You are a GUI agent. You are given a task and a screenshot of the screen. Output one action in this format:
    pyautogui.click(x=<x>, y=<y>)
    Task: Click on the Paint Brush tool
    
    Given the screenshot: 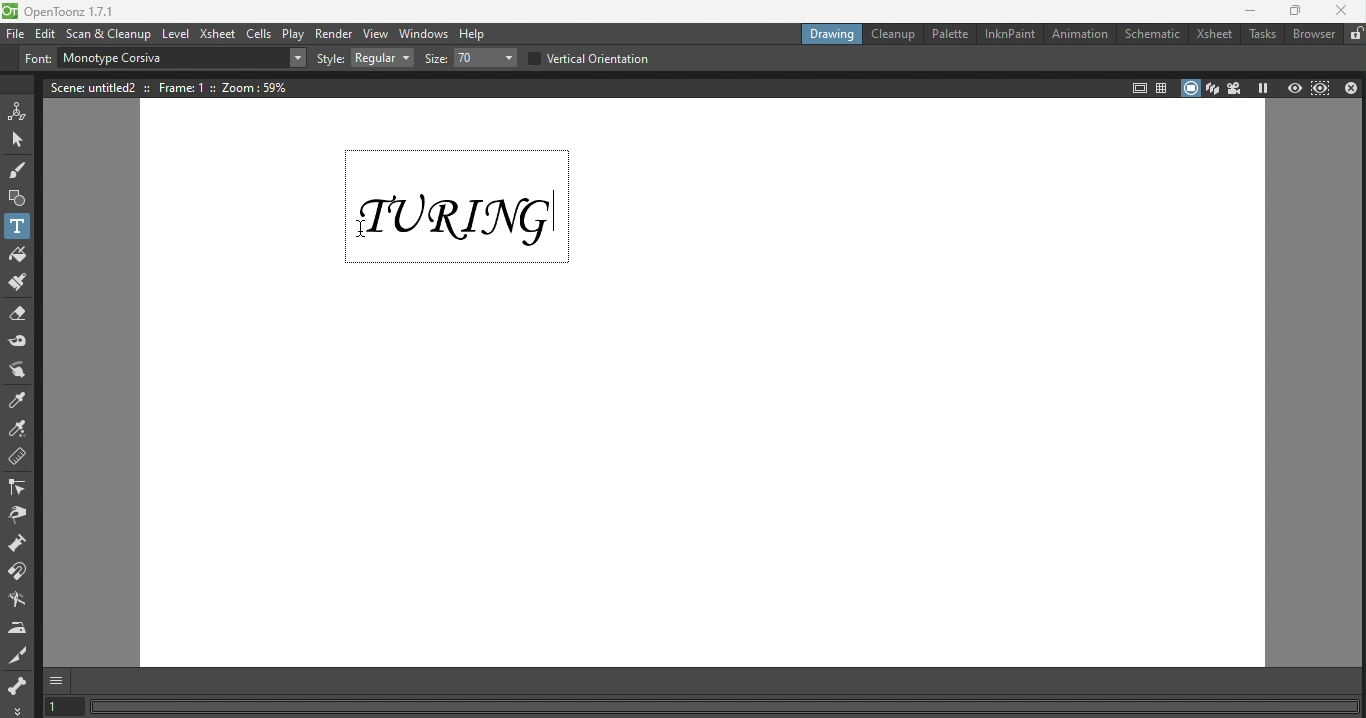 What is the action you would take?
    pyautogui.click(x=21, y=283)
    